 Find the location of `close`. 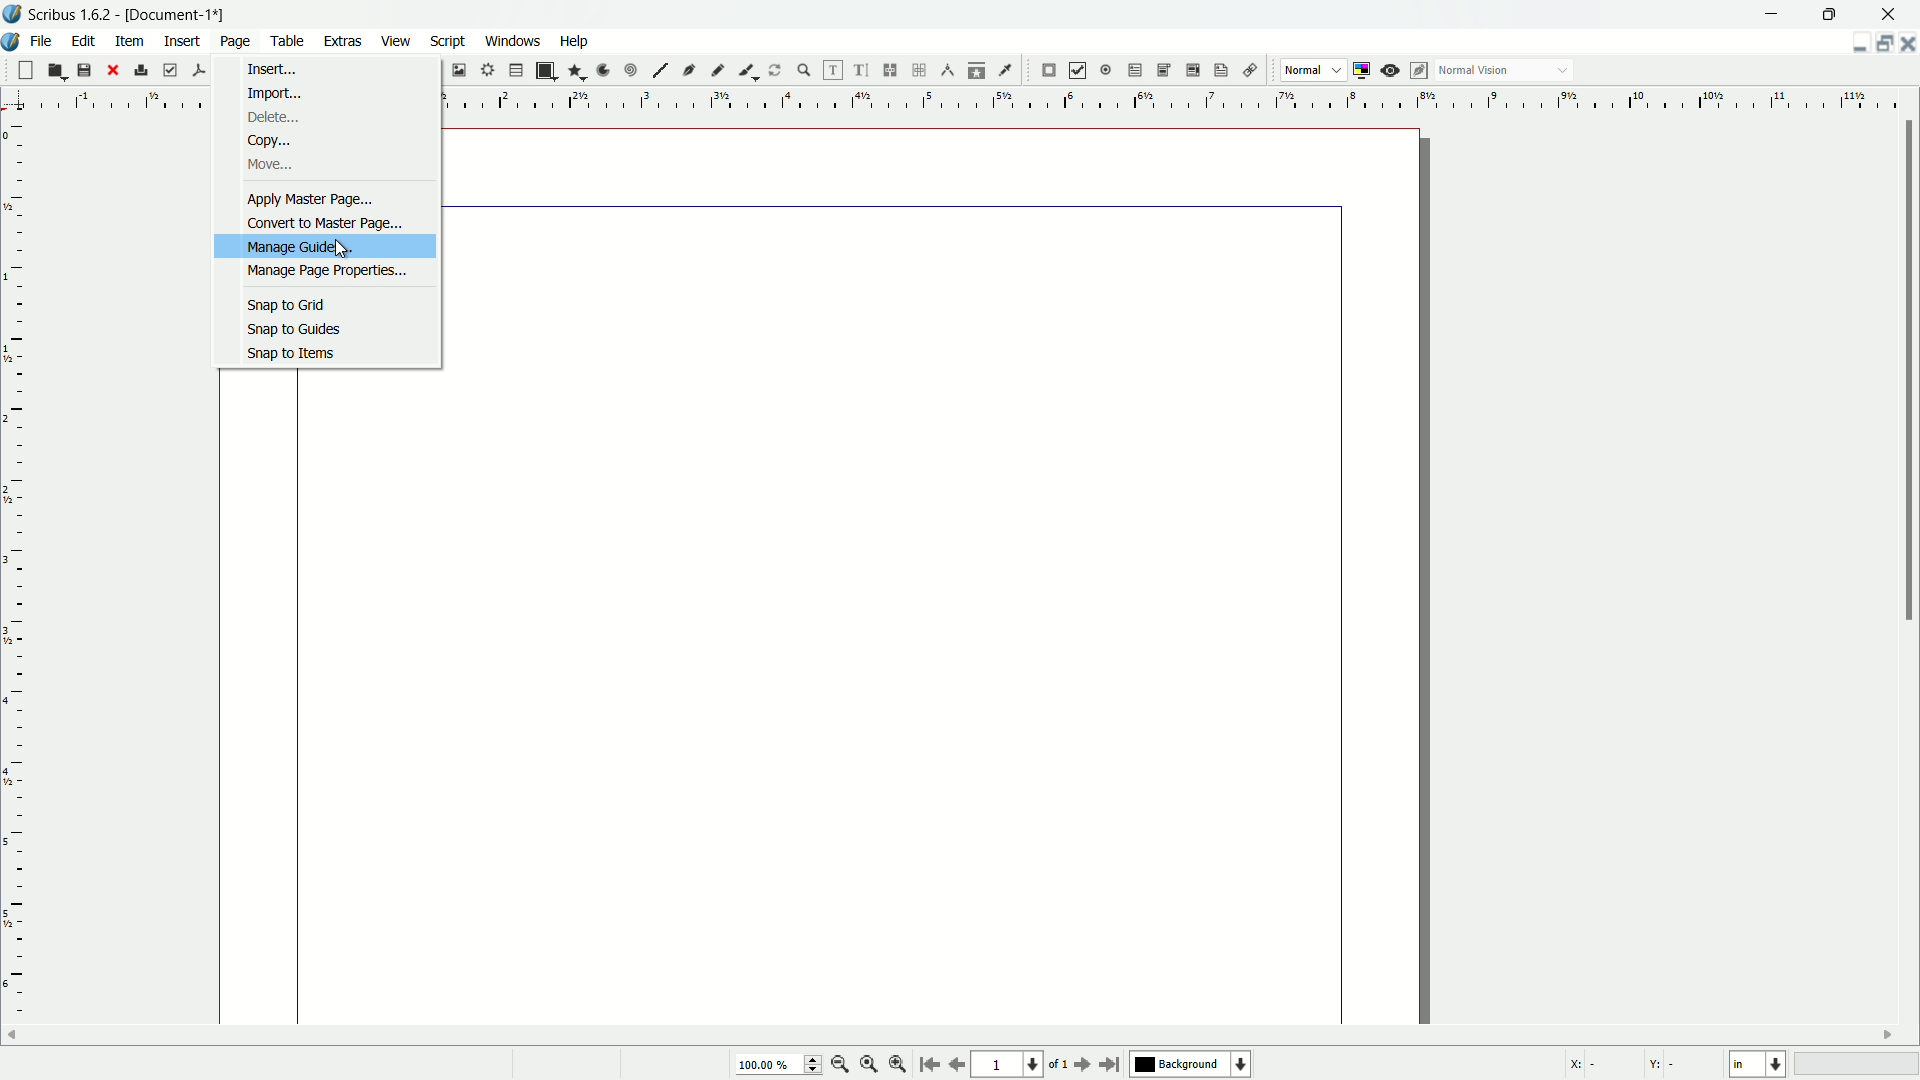

close is located at coordinates (112, 70).